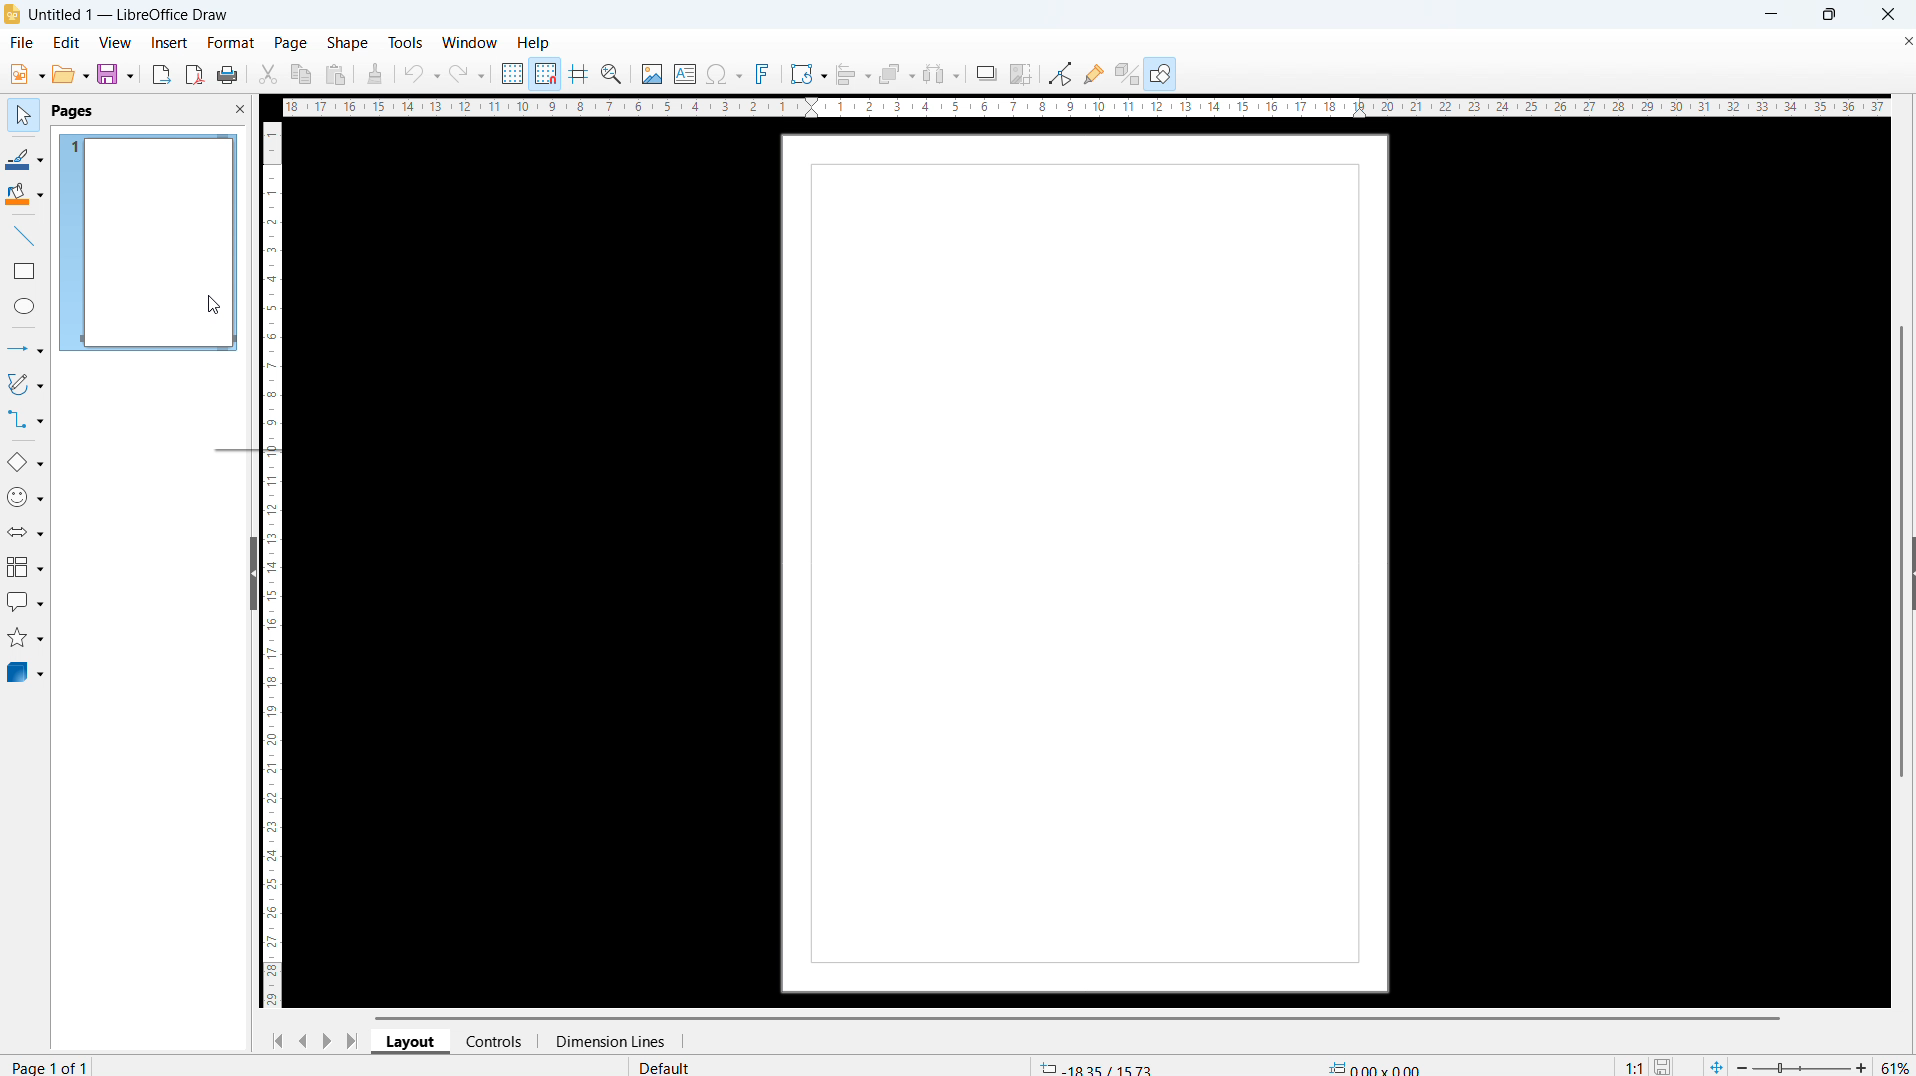 The image size is (1916, 1076). Describe the element at coordinates (300, 73) in the screenshot. I see `copy` at that location.